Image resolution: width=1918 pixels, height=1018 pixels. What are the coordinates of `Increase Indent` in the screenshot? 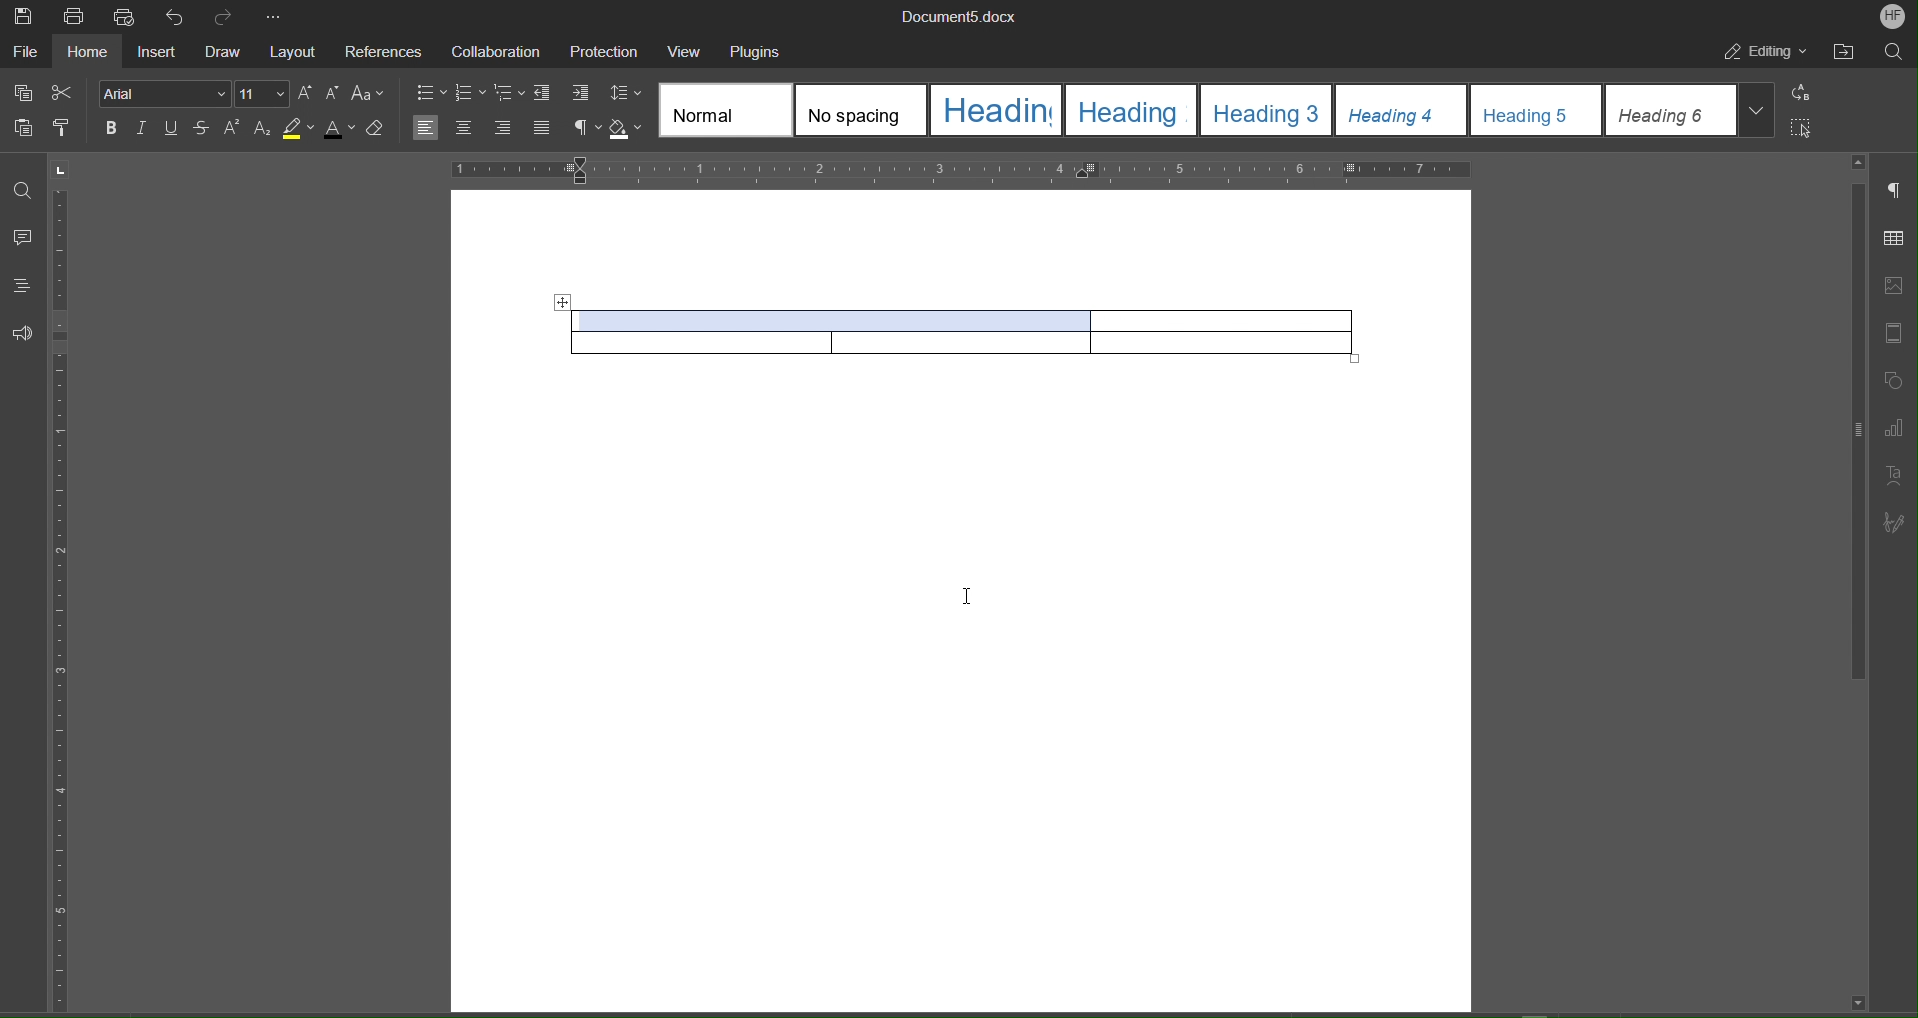 It's located at (582, 94).